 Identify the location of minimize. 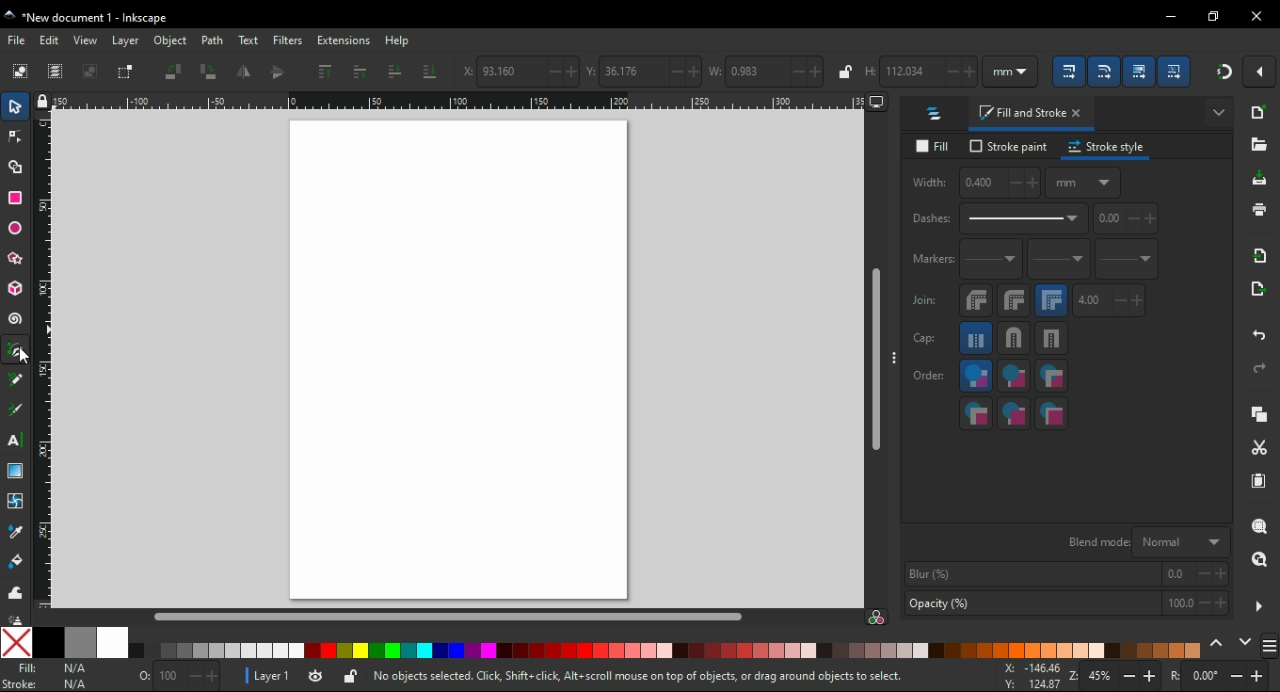
(1172, 17).